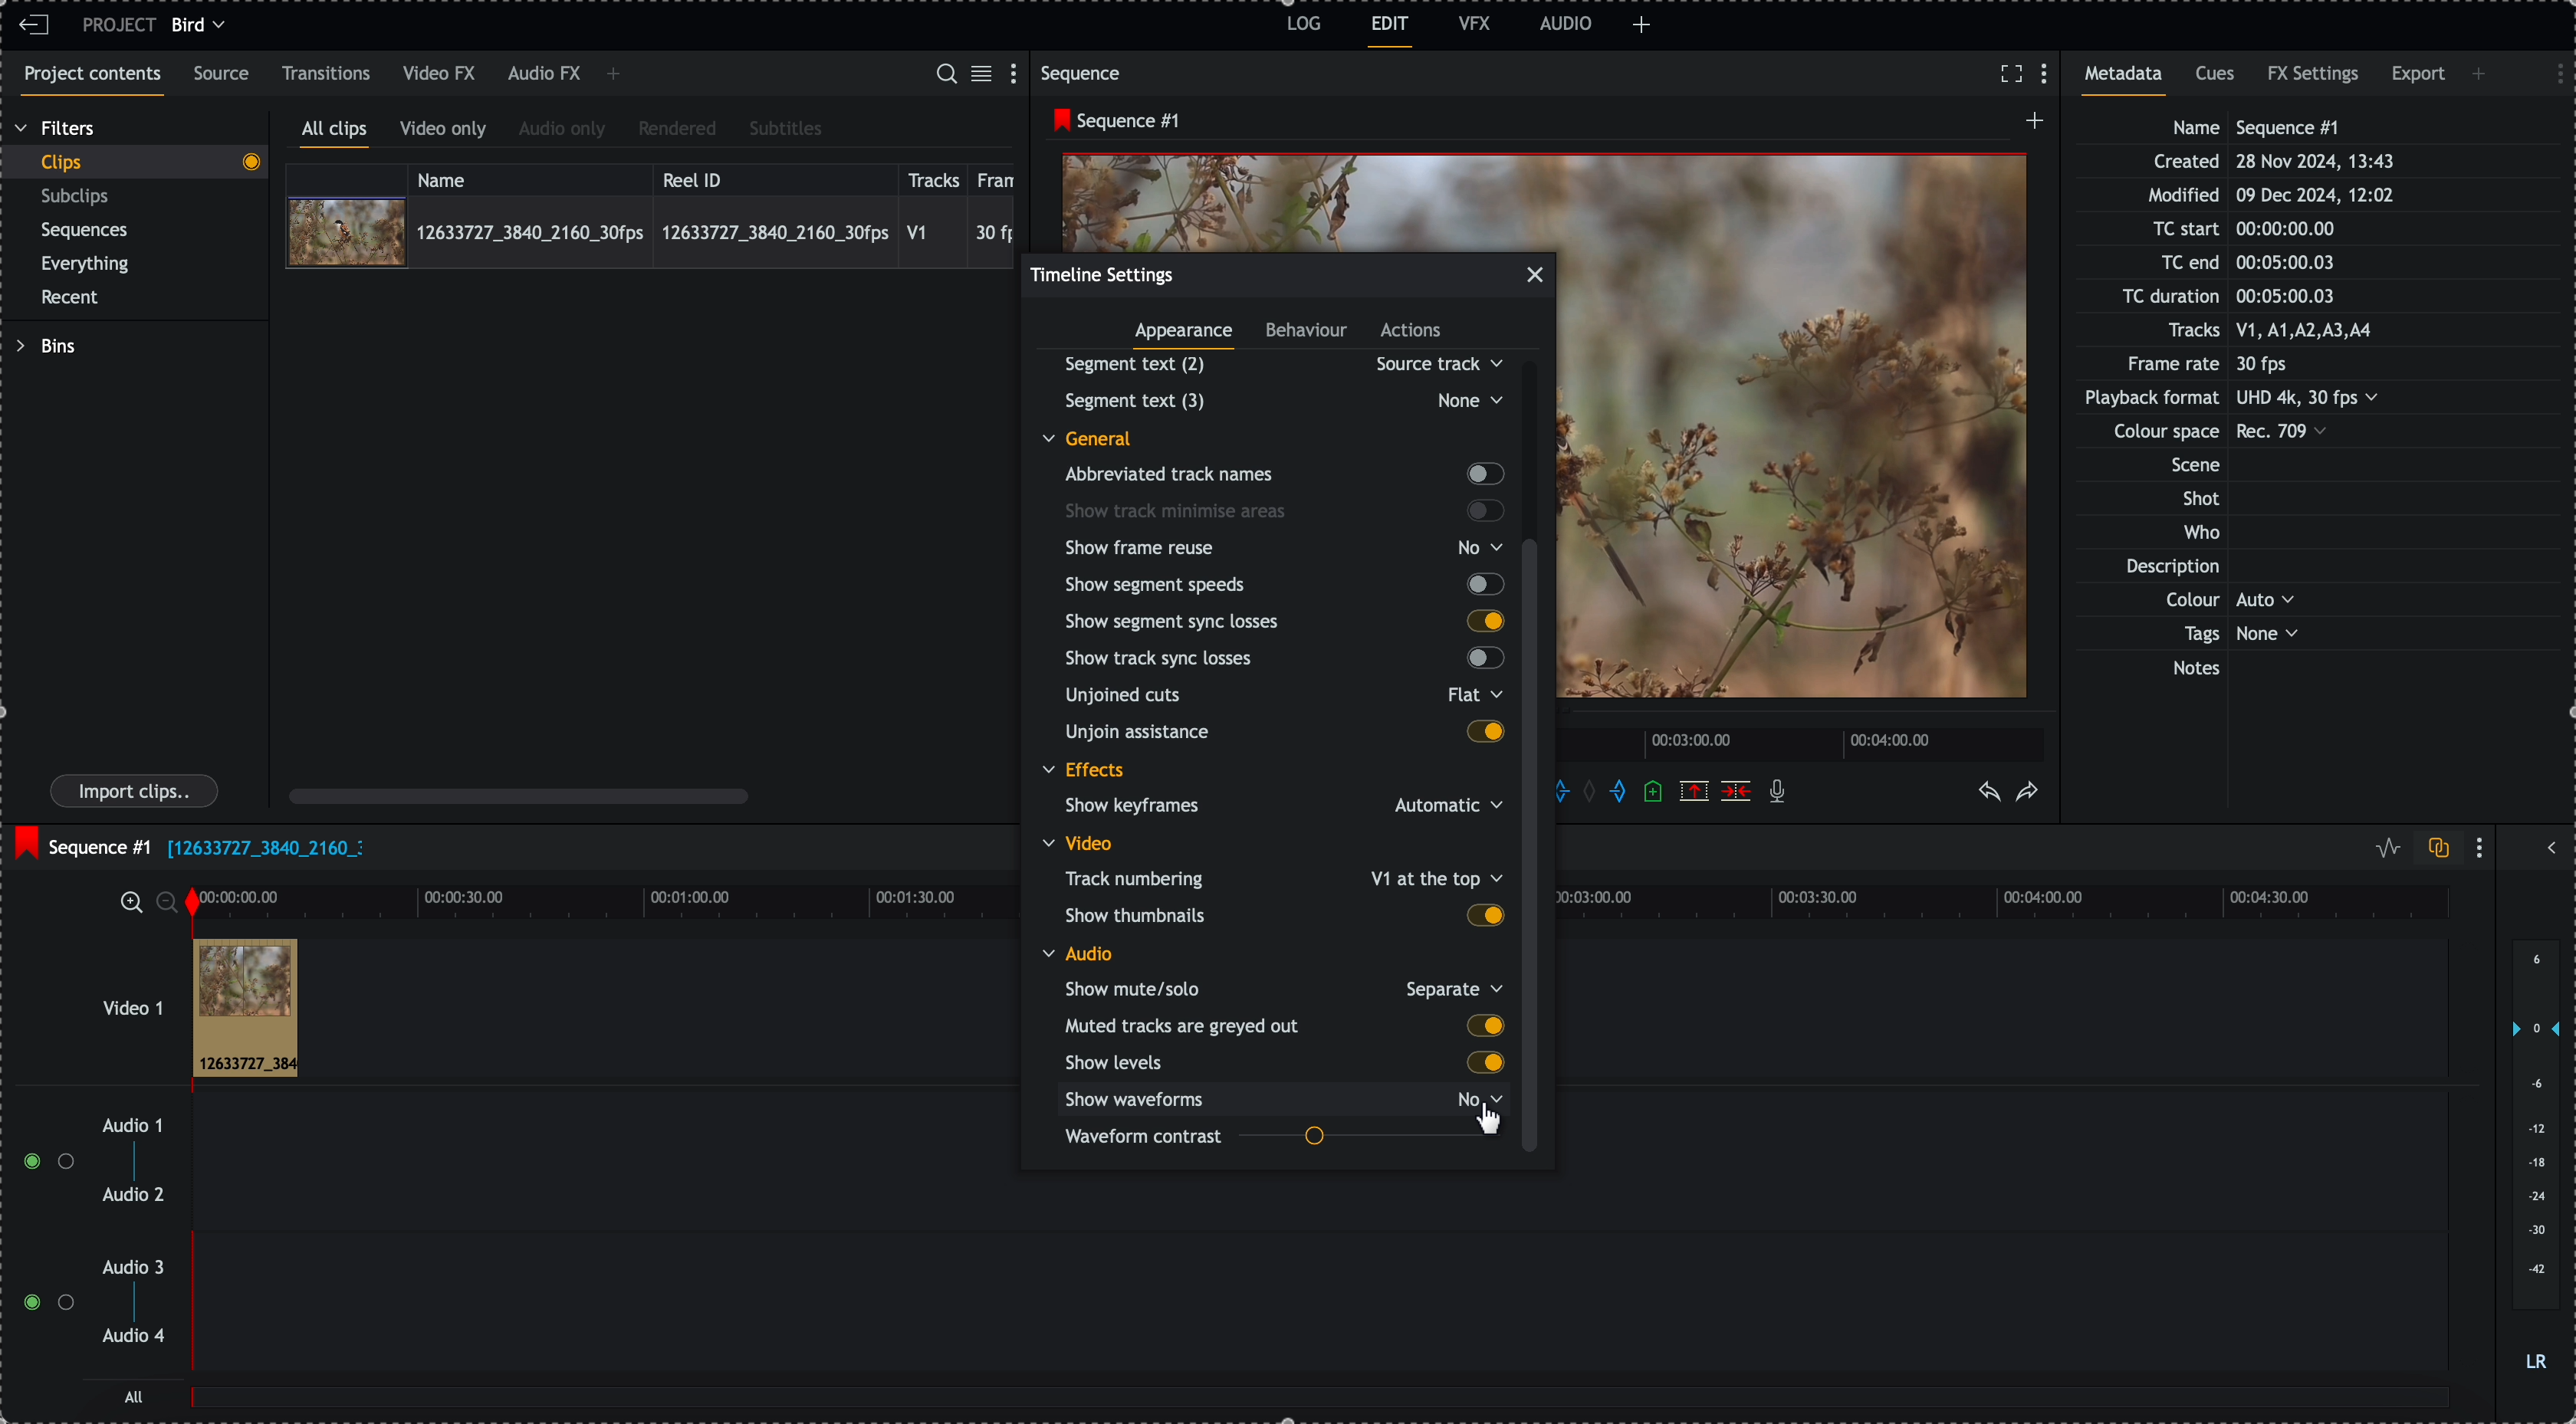 This screenshot has width=2576, height=1424. I want to click on AUDIO, so click(1566, 23).